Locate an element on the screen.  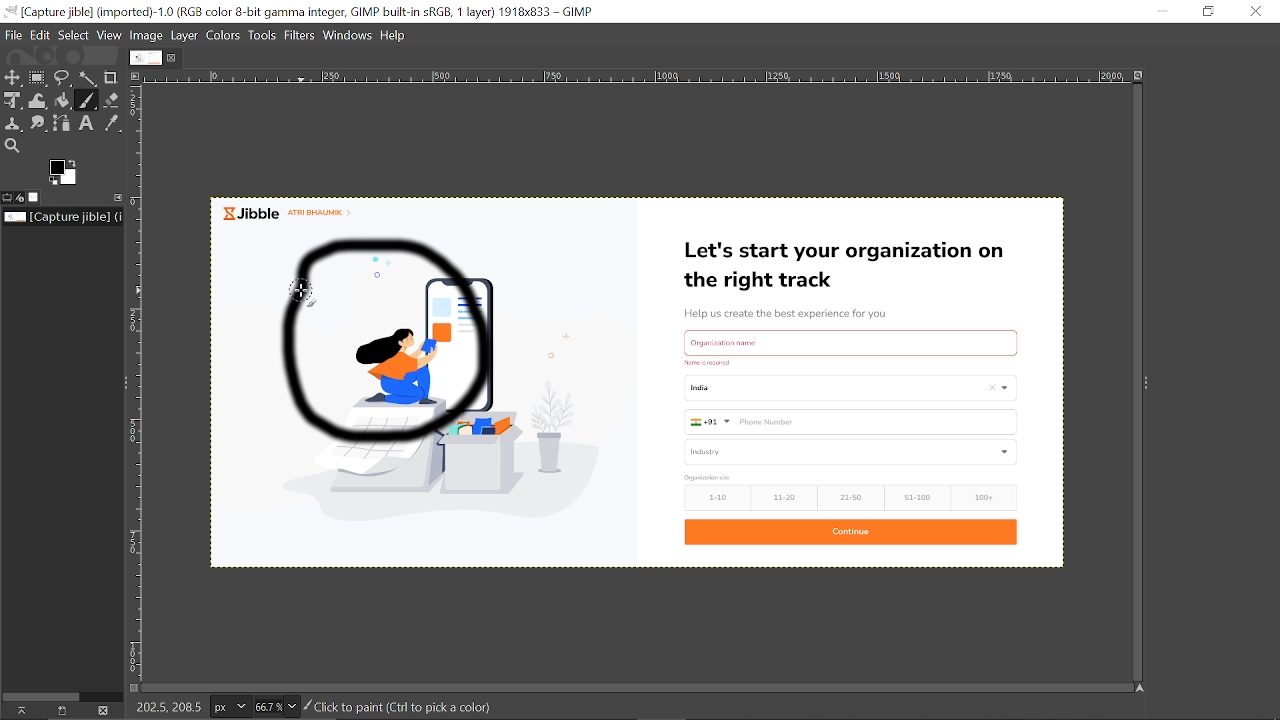
Color picker tool is located at coordinates (114, 124).